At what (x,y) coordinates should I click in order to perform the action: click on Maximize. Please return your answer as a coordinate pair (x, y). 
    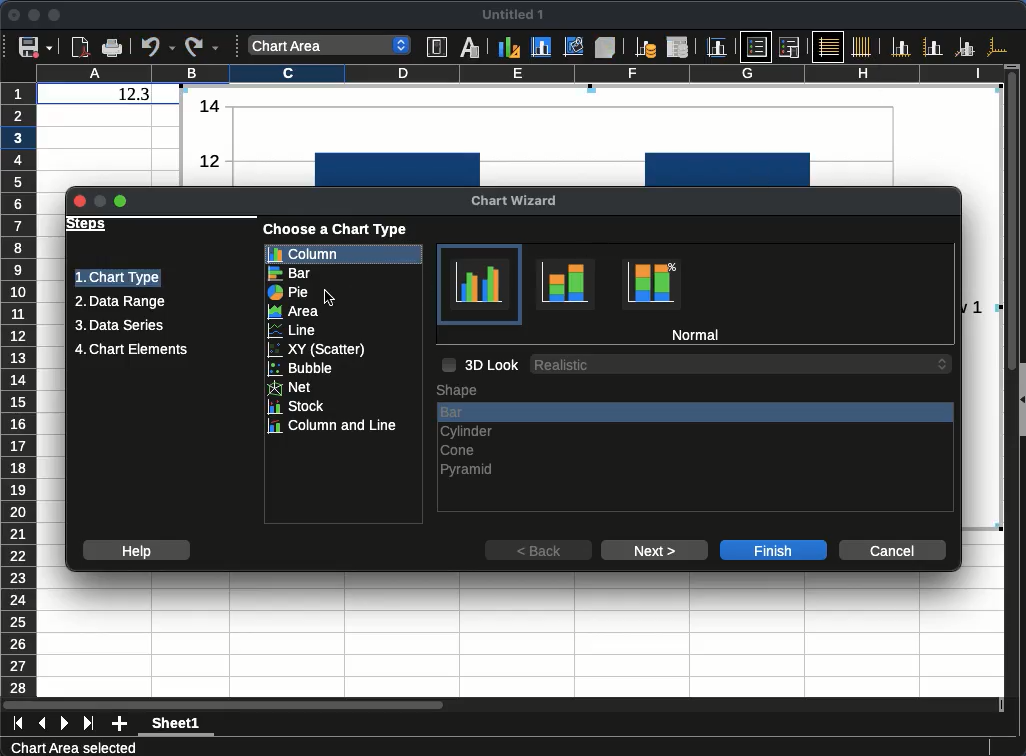
    Looking at the image, I should click on (121, 201).